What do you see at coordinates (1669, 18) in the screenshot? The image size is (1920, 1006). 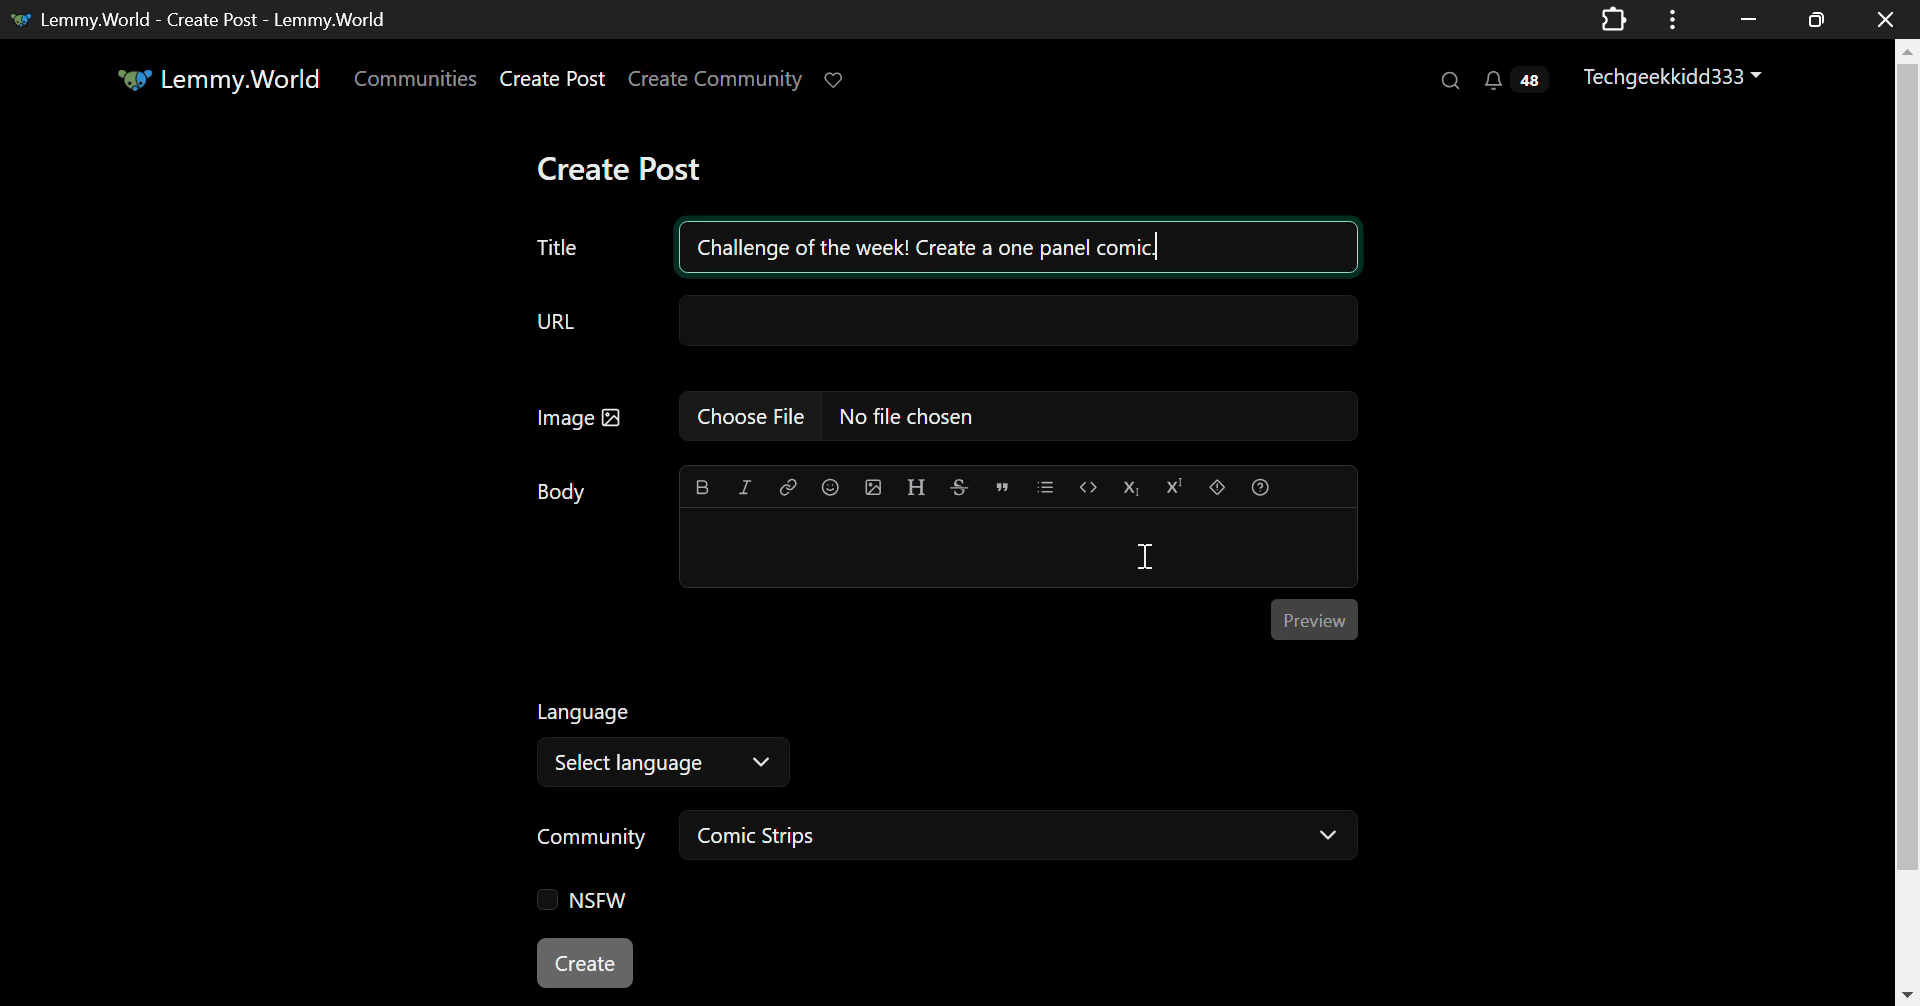 I see `Options Menu` at bounding box center [1669, 18].